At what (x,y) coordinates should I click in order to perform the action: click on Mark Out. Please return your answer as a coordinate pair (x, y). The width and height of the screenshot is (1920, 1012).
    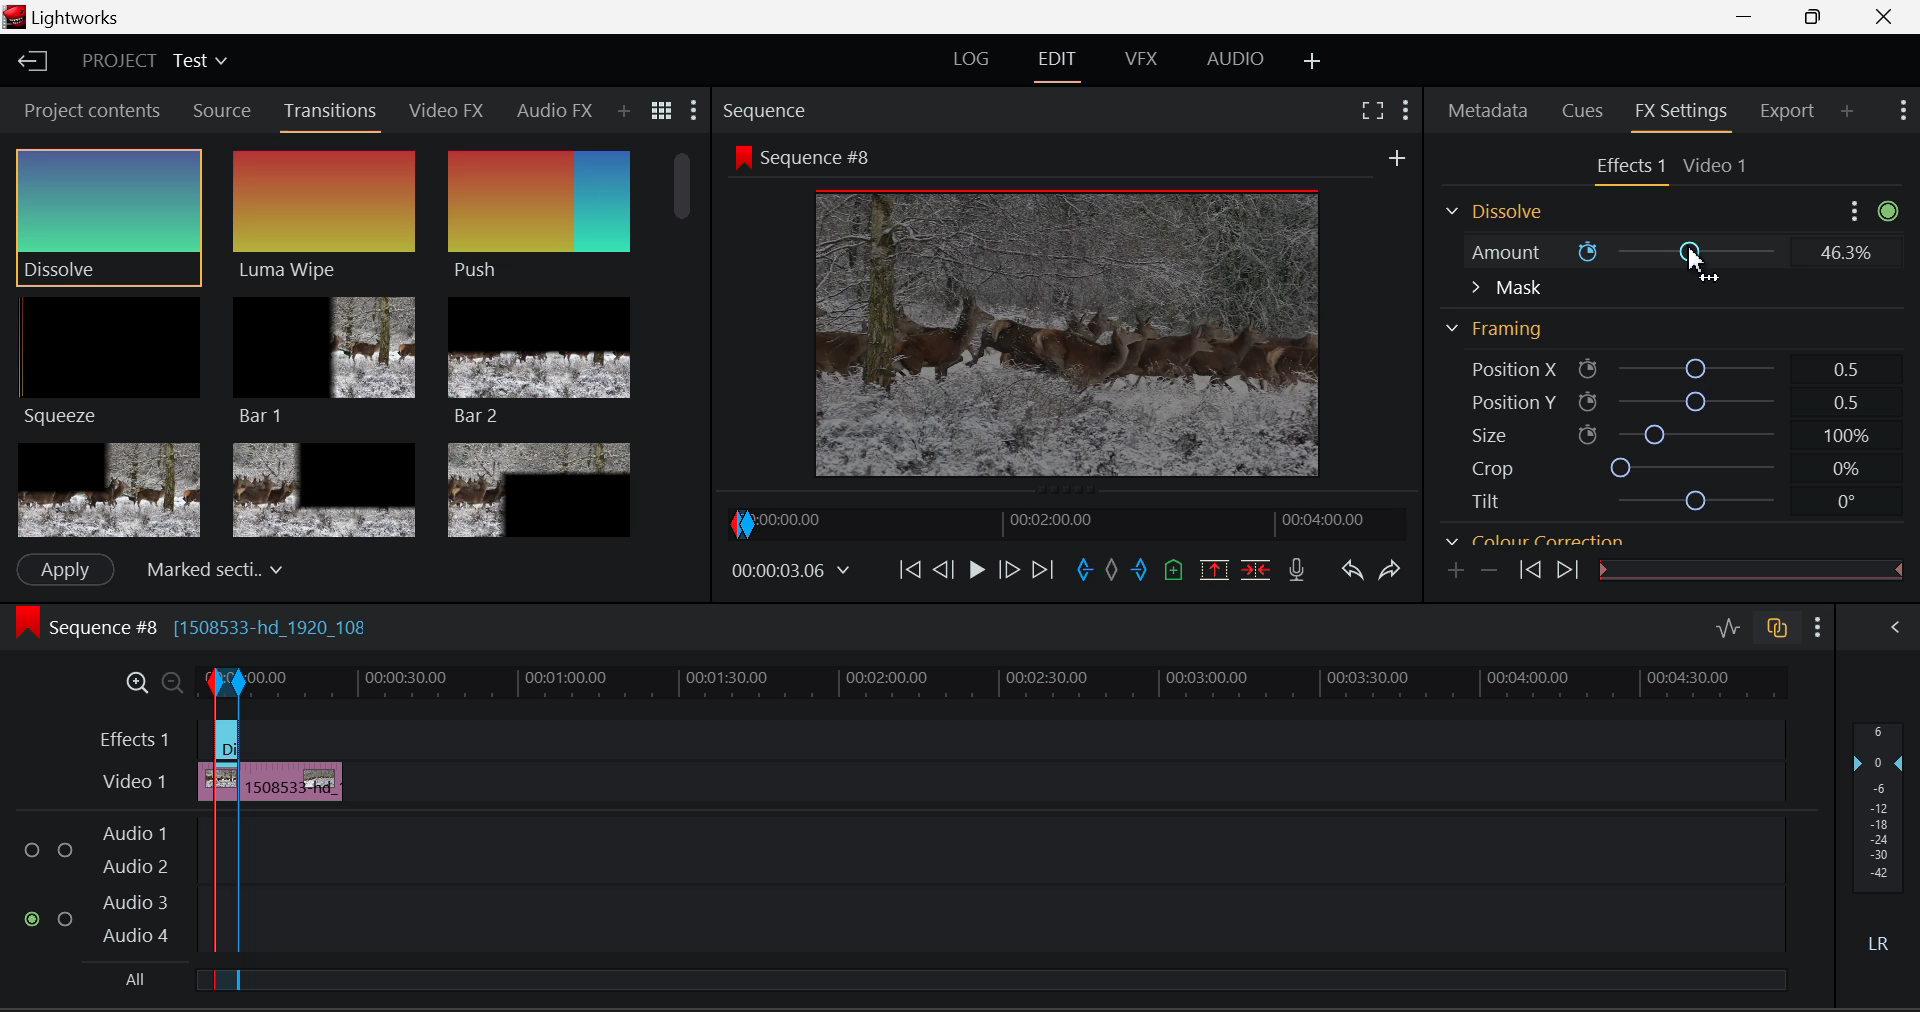
    Looking at the image, I should click on (1140, 573).